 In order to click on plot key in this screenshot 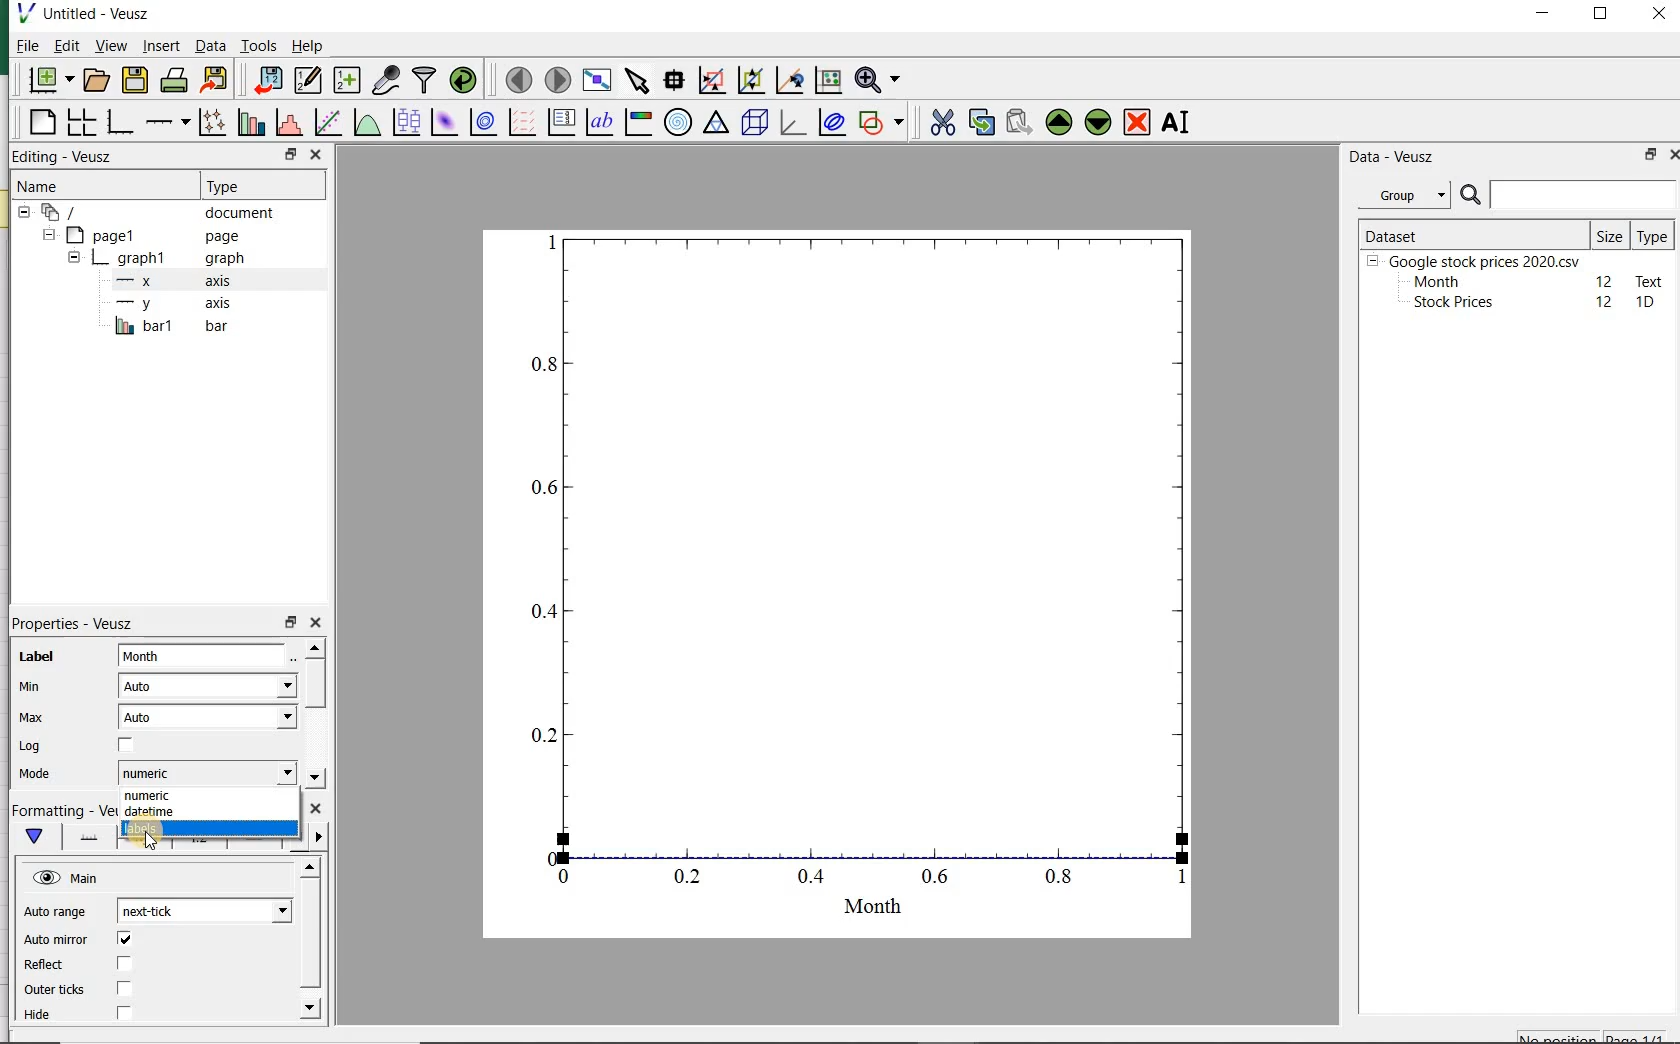, I will do `click(561, 124)`.